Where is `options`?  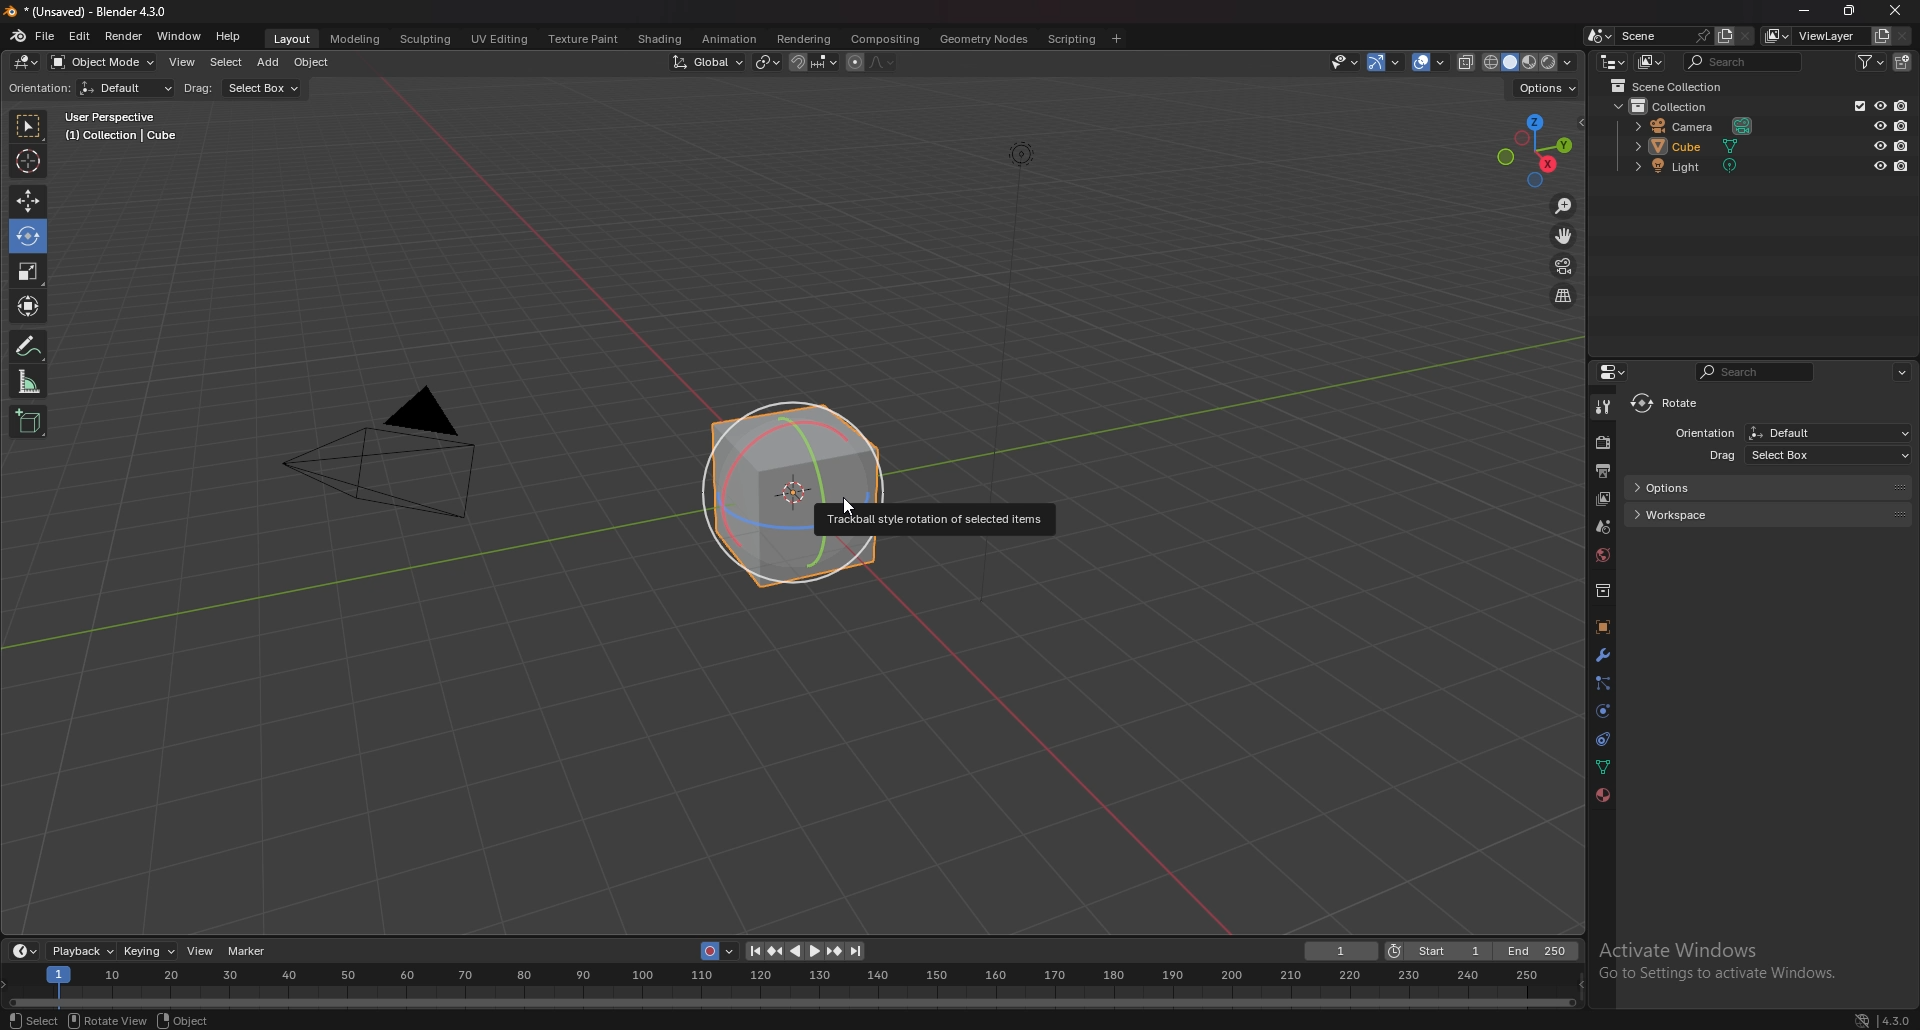 options is located at coordinates (1547, 88).